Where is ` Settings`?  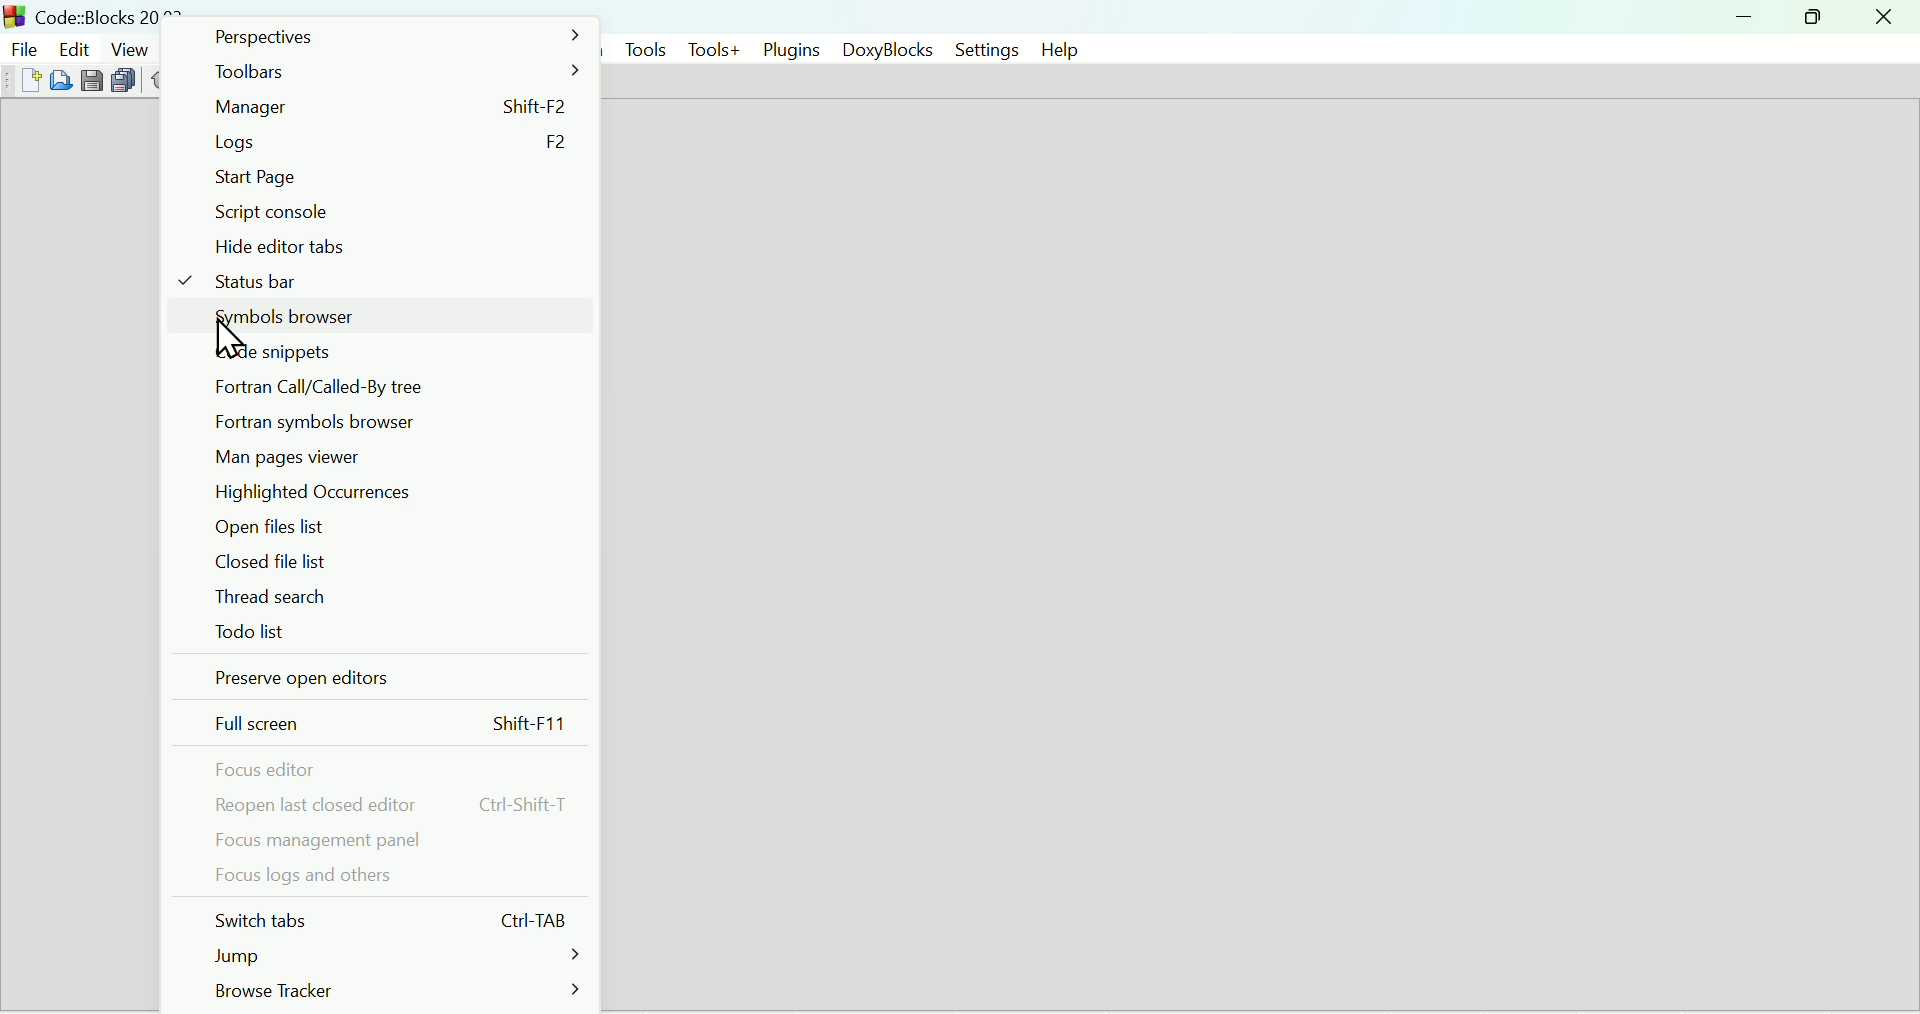
 Settings is located at coordinates (978, 49).